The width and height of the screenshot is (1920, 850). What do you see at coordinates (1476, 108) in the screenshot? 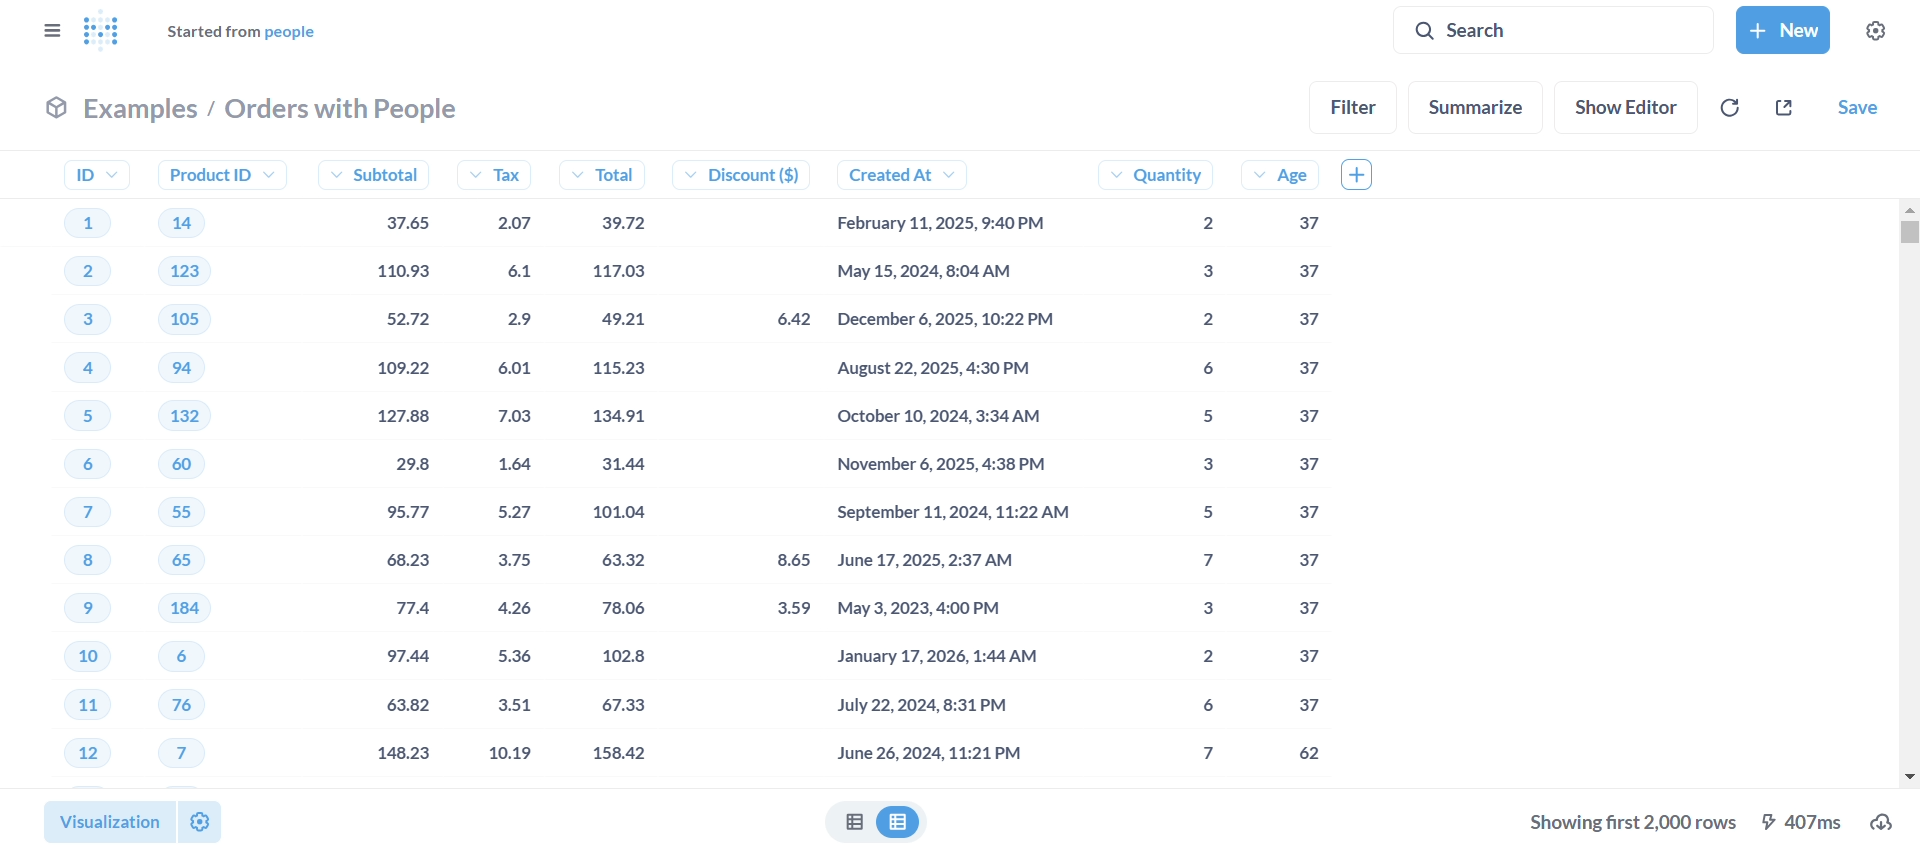
I see `summarize` at bounding box center [1476, 108].